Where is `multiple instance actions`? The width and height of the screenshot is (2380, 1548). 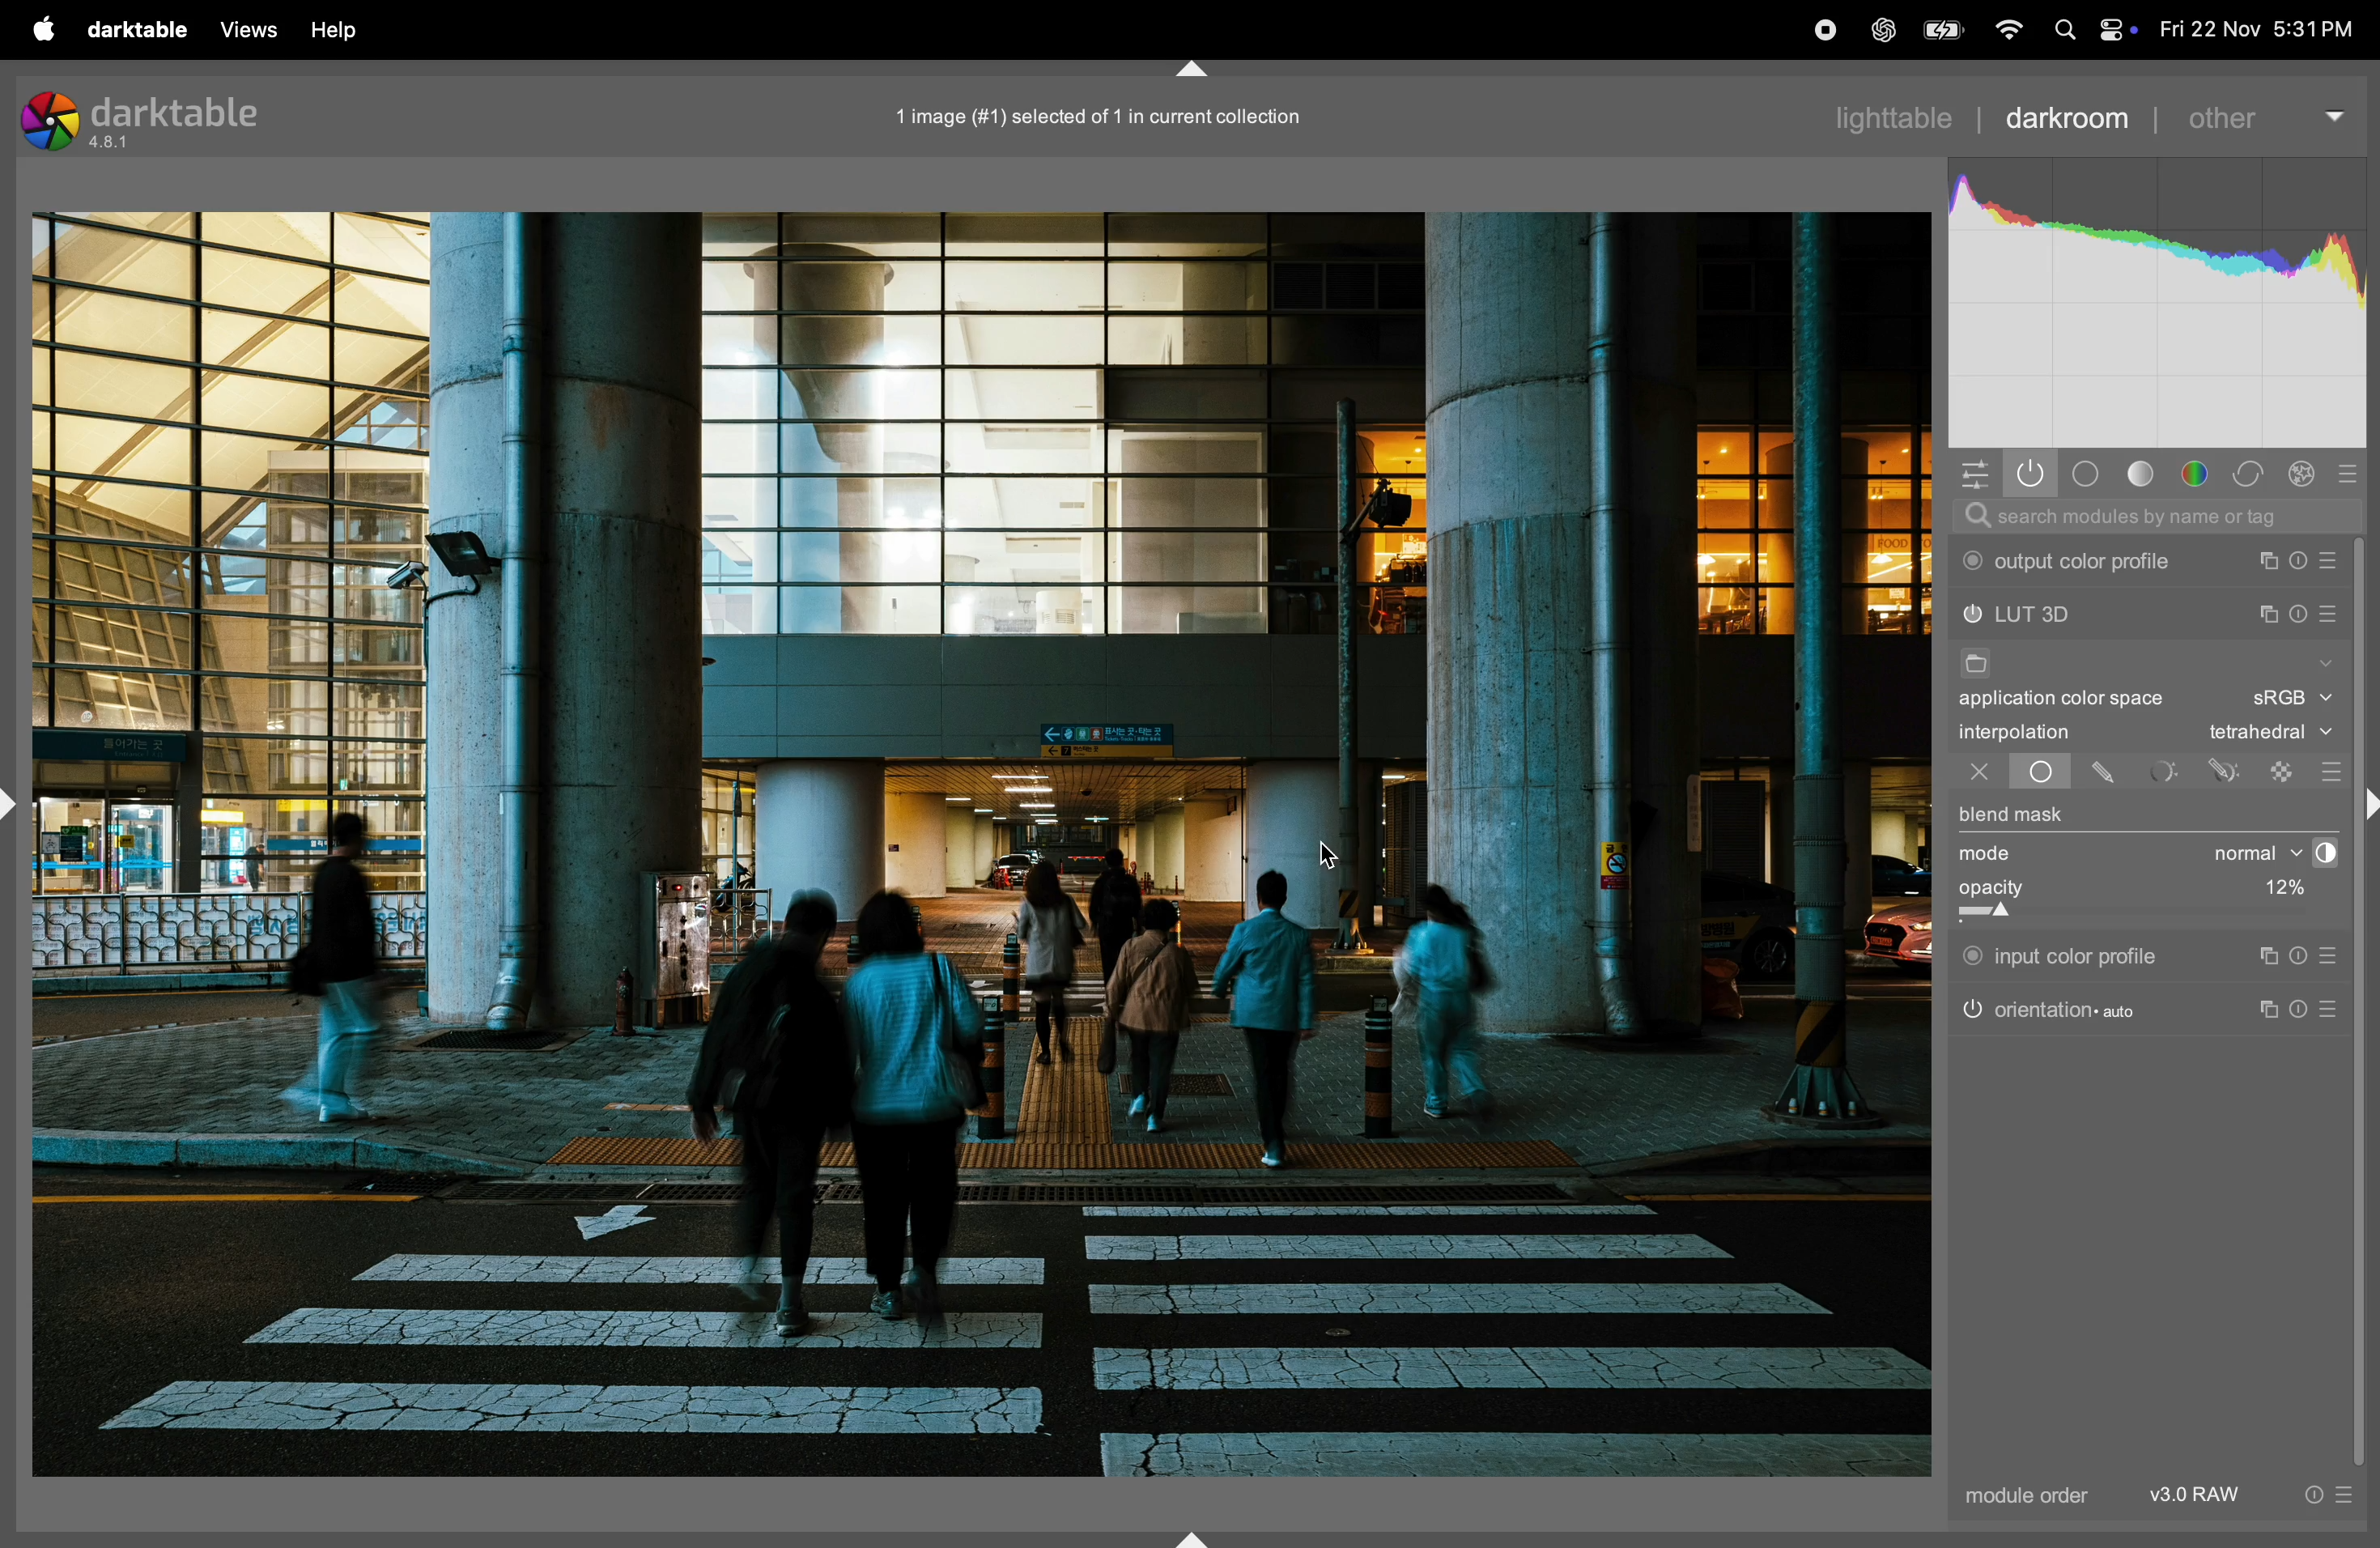 multiple instance actions is located at coordinates (2269, 561).